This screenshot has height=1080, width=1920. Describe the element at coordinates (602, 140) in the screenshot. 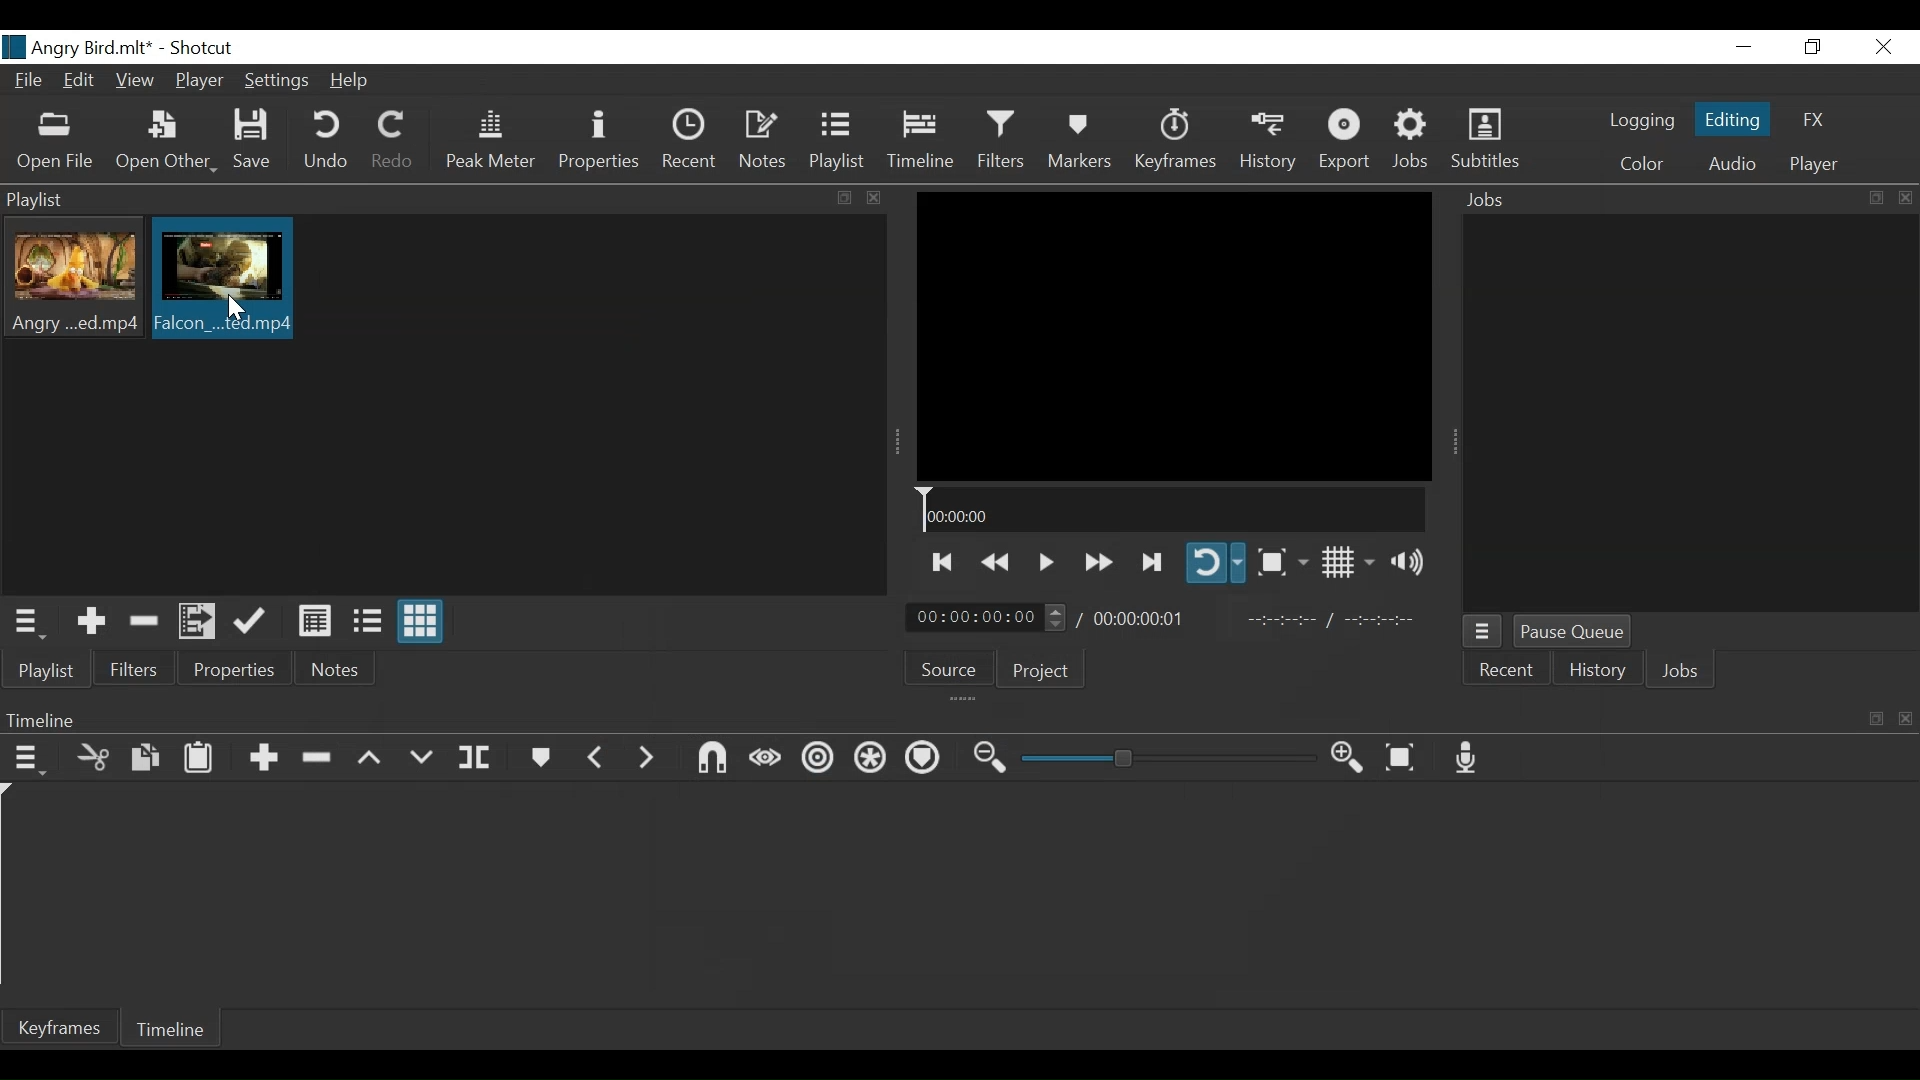

I see `Properties` at that location.